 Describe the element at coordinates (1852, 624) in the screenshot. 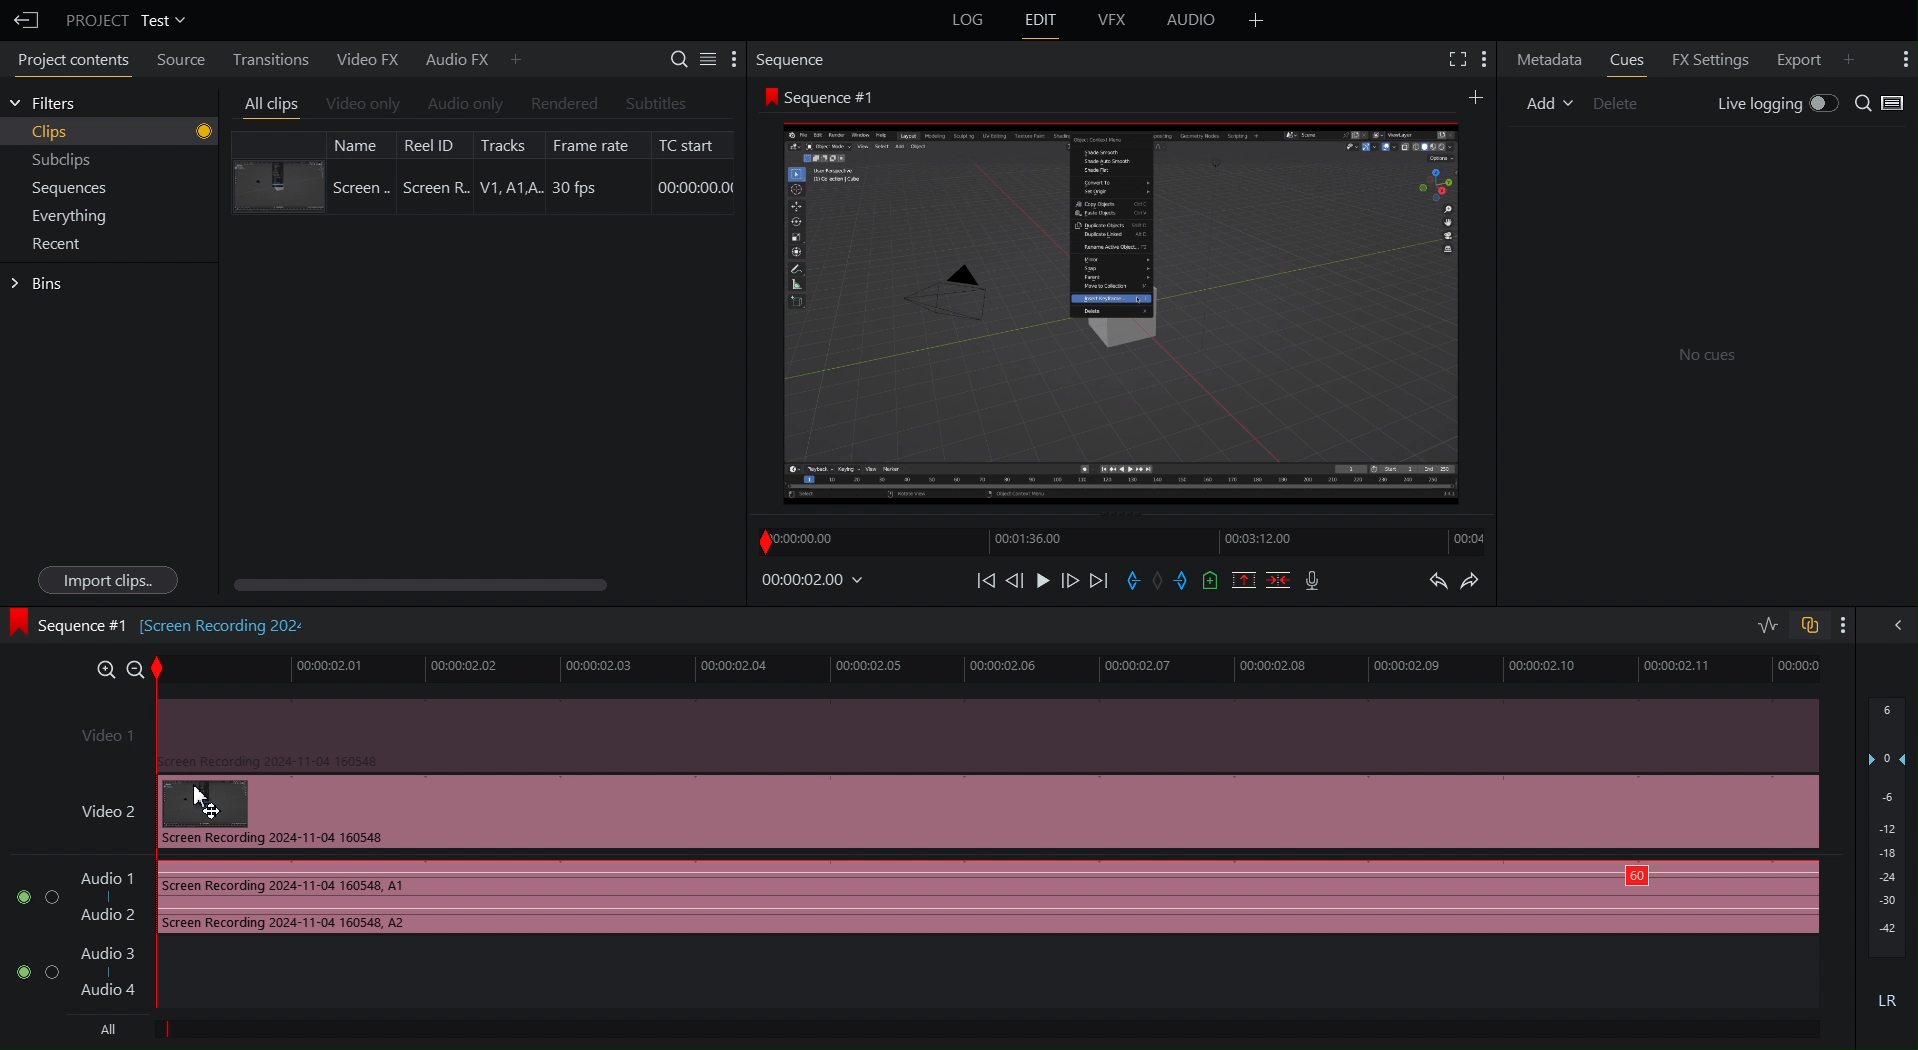

I see `More` at that location.